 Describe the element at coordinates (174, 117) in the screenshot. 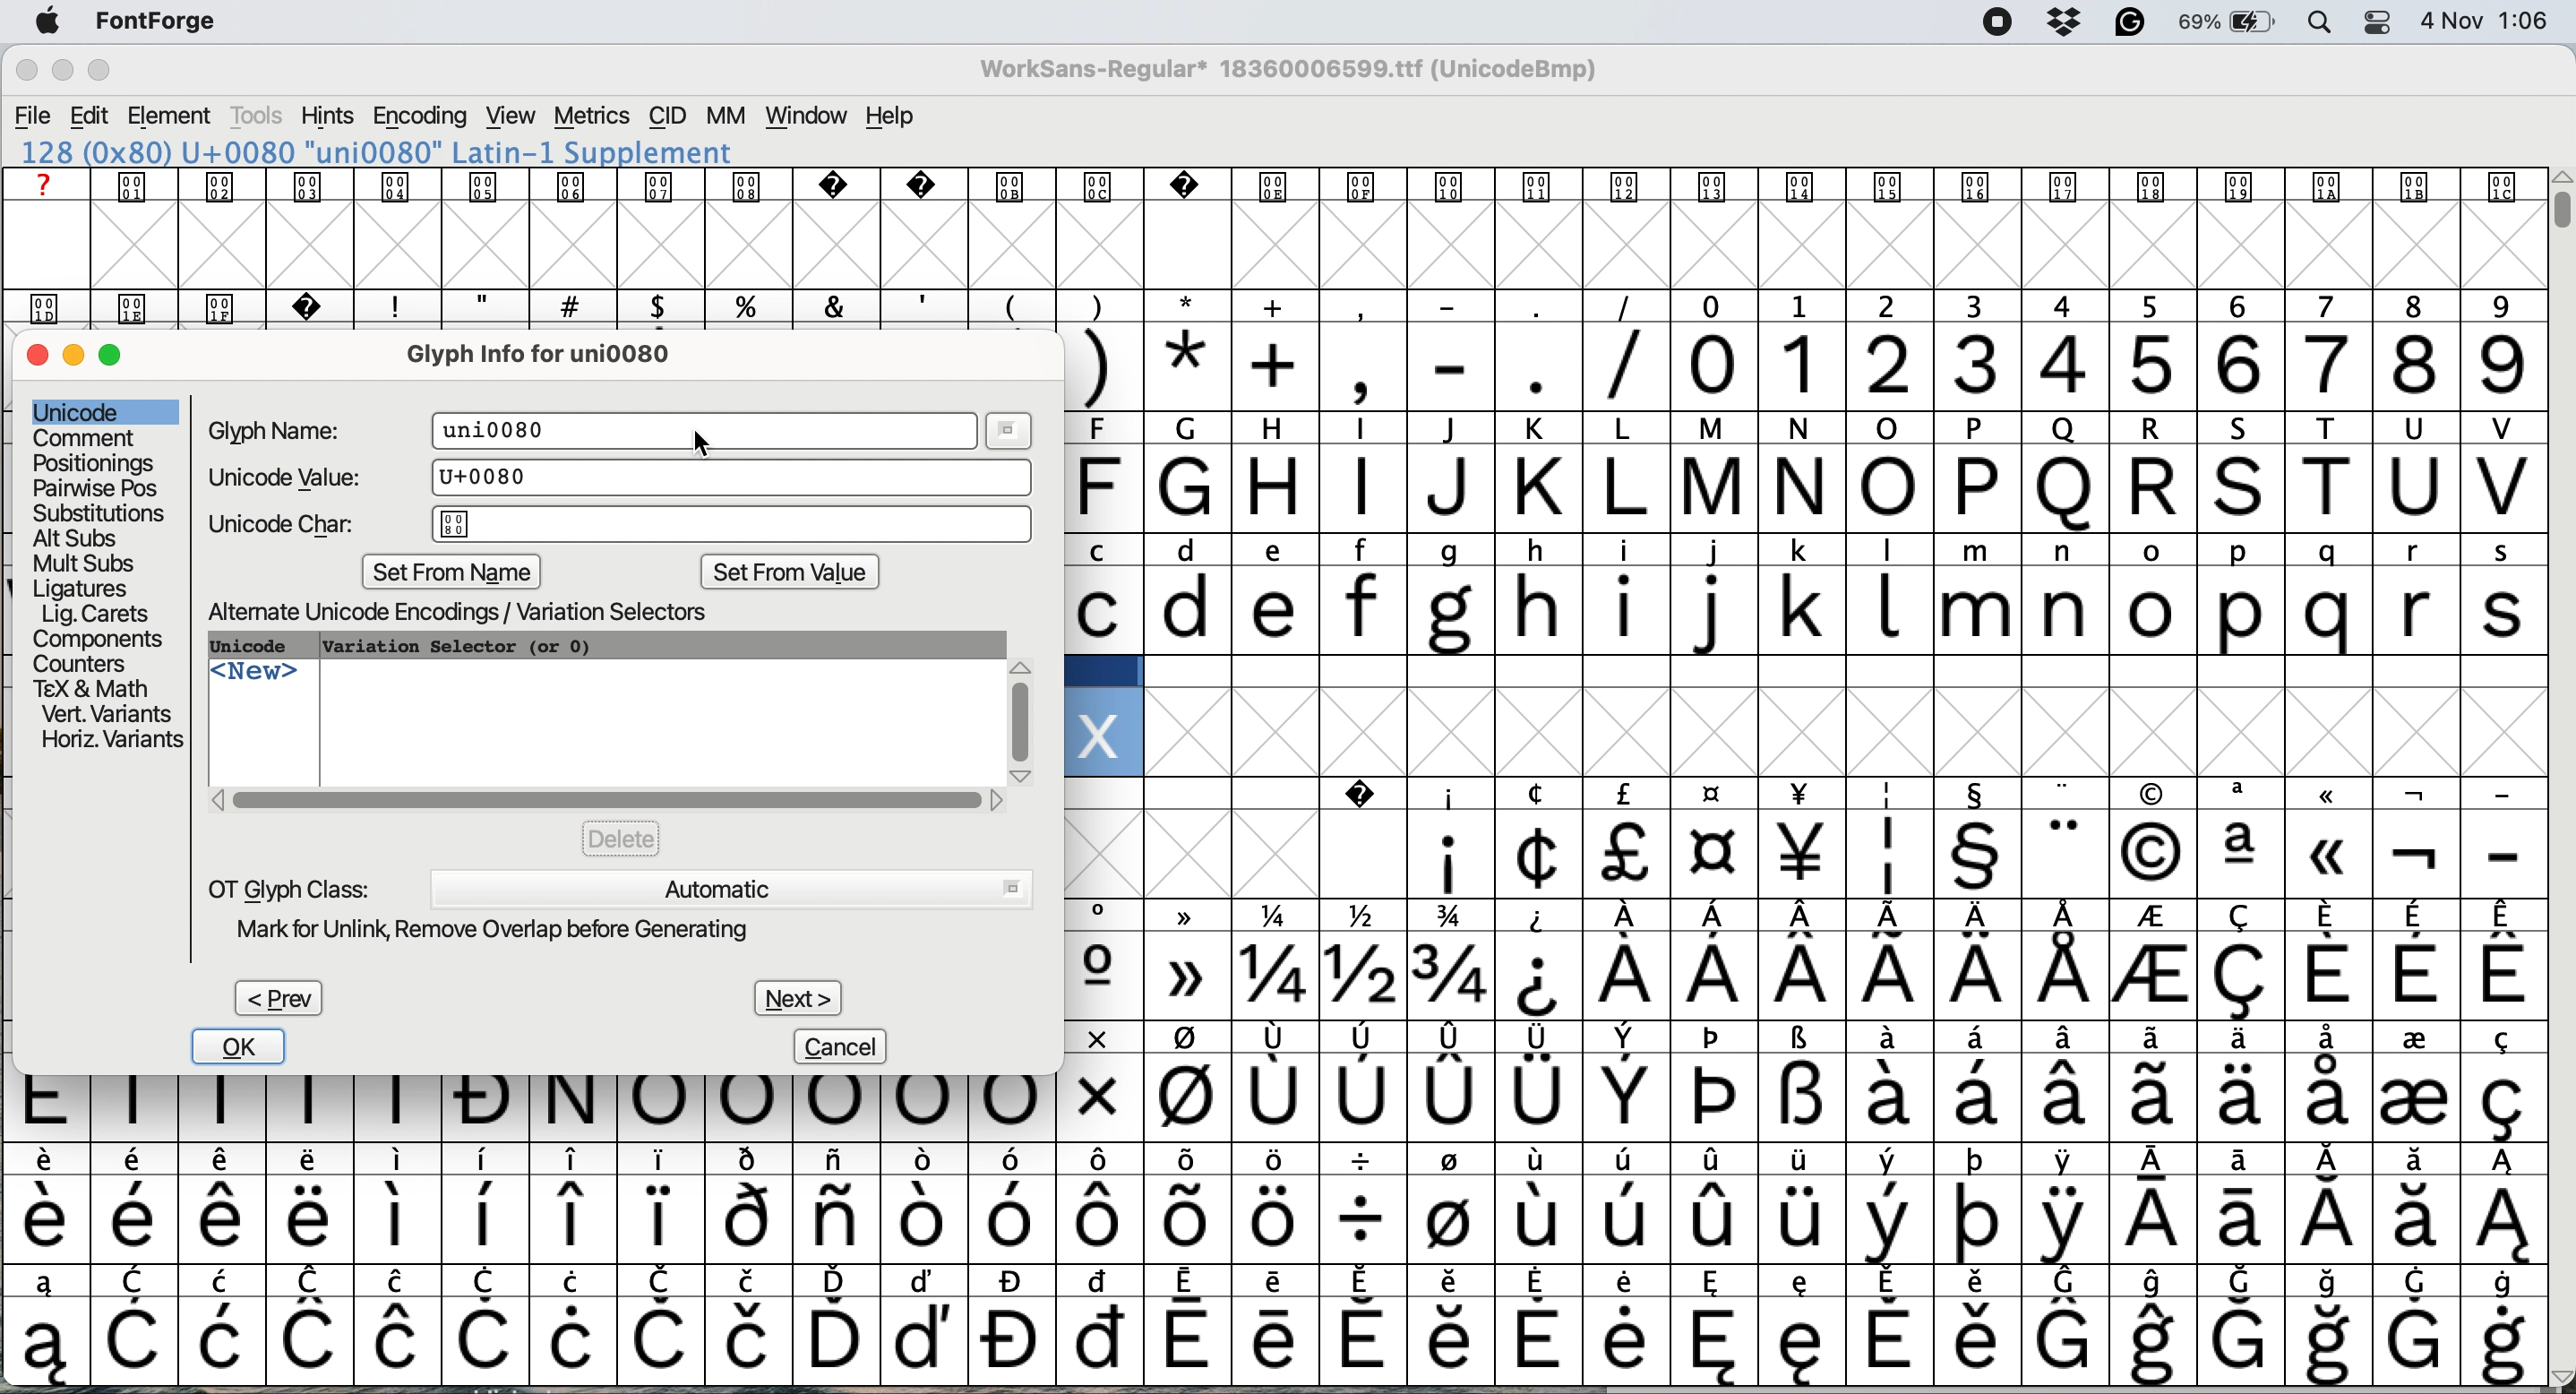

I see `element` at that location.